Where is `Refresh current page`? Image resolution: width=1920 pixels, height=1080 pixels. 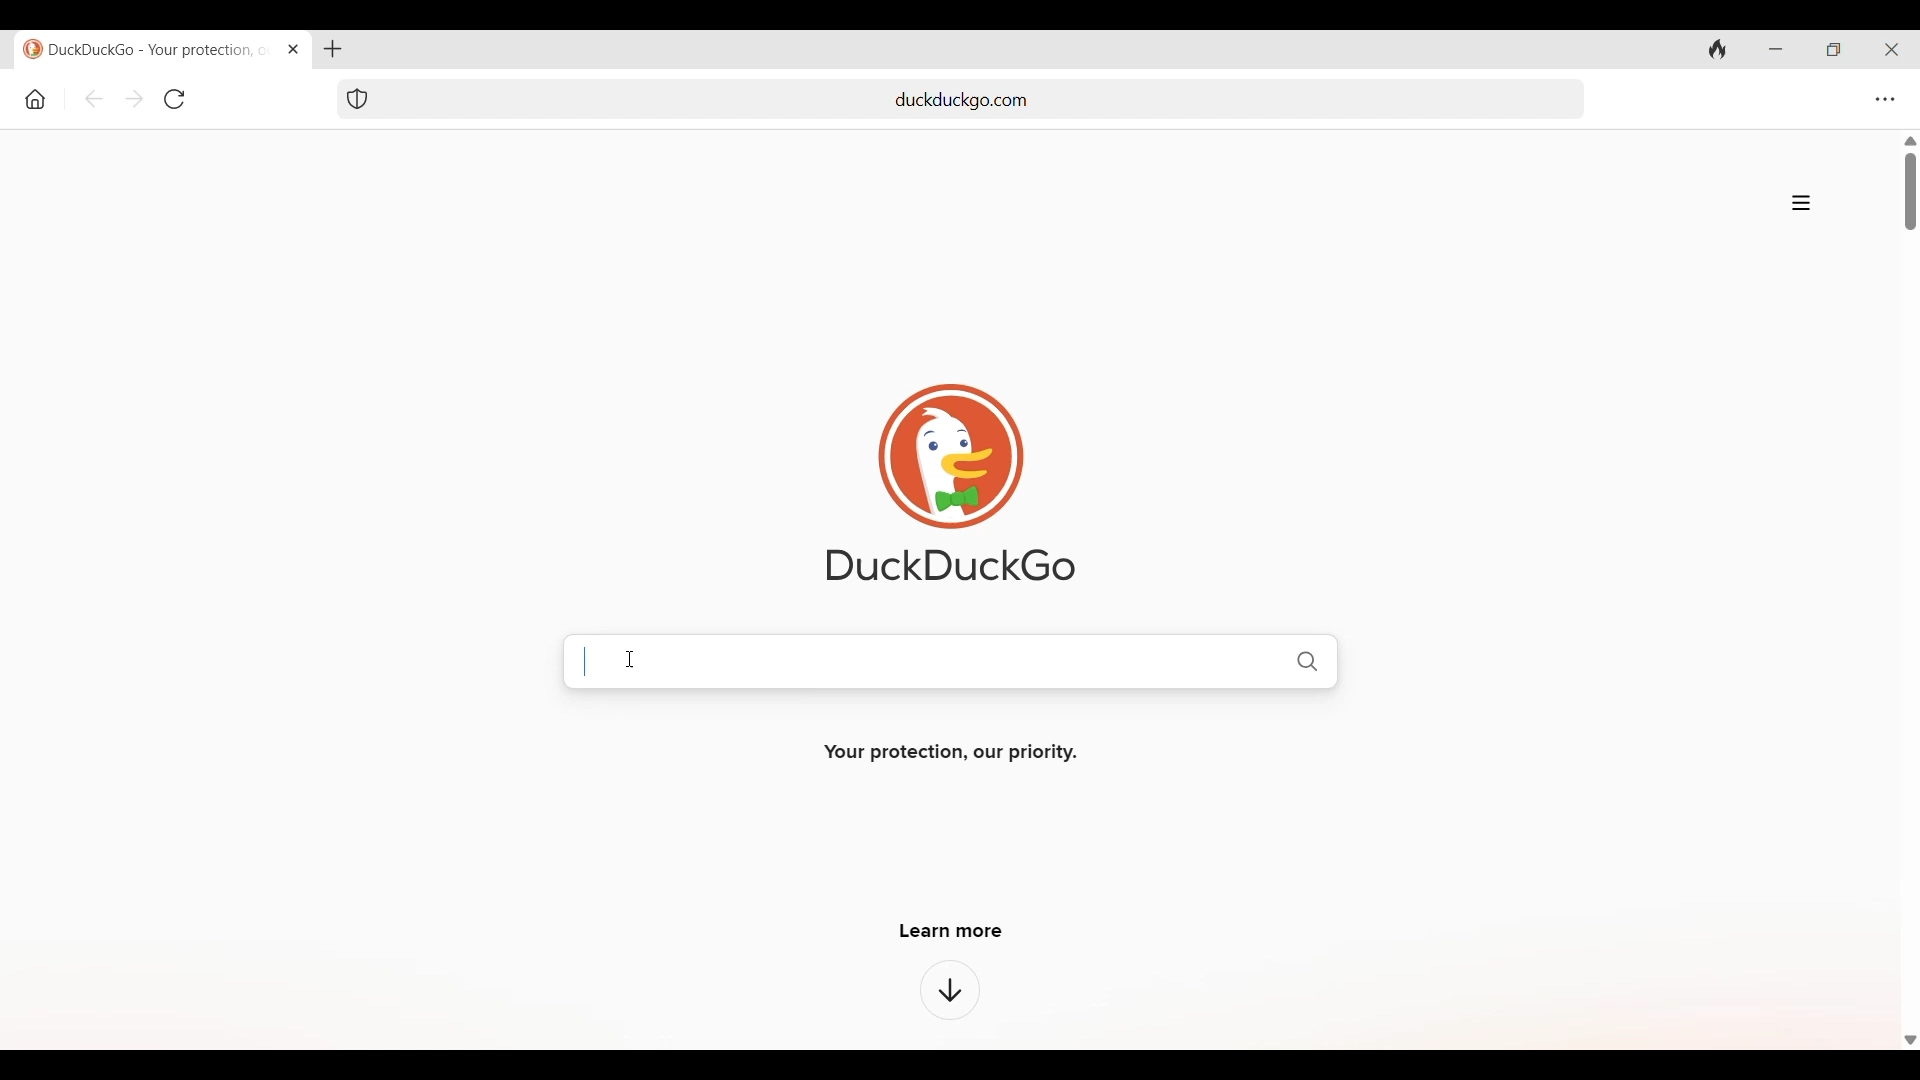 Refresh current page is located at coordinates (175, 99).